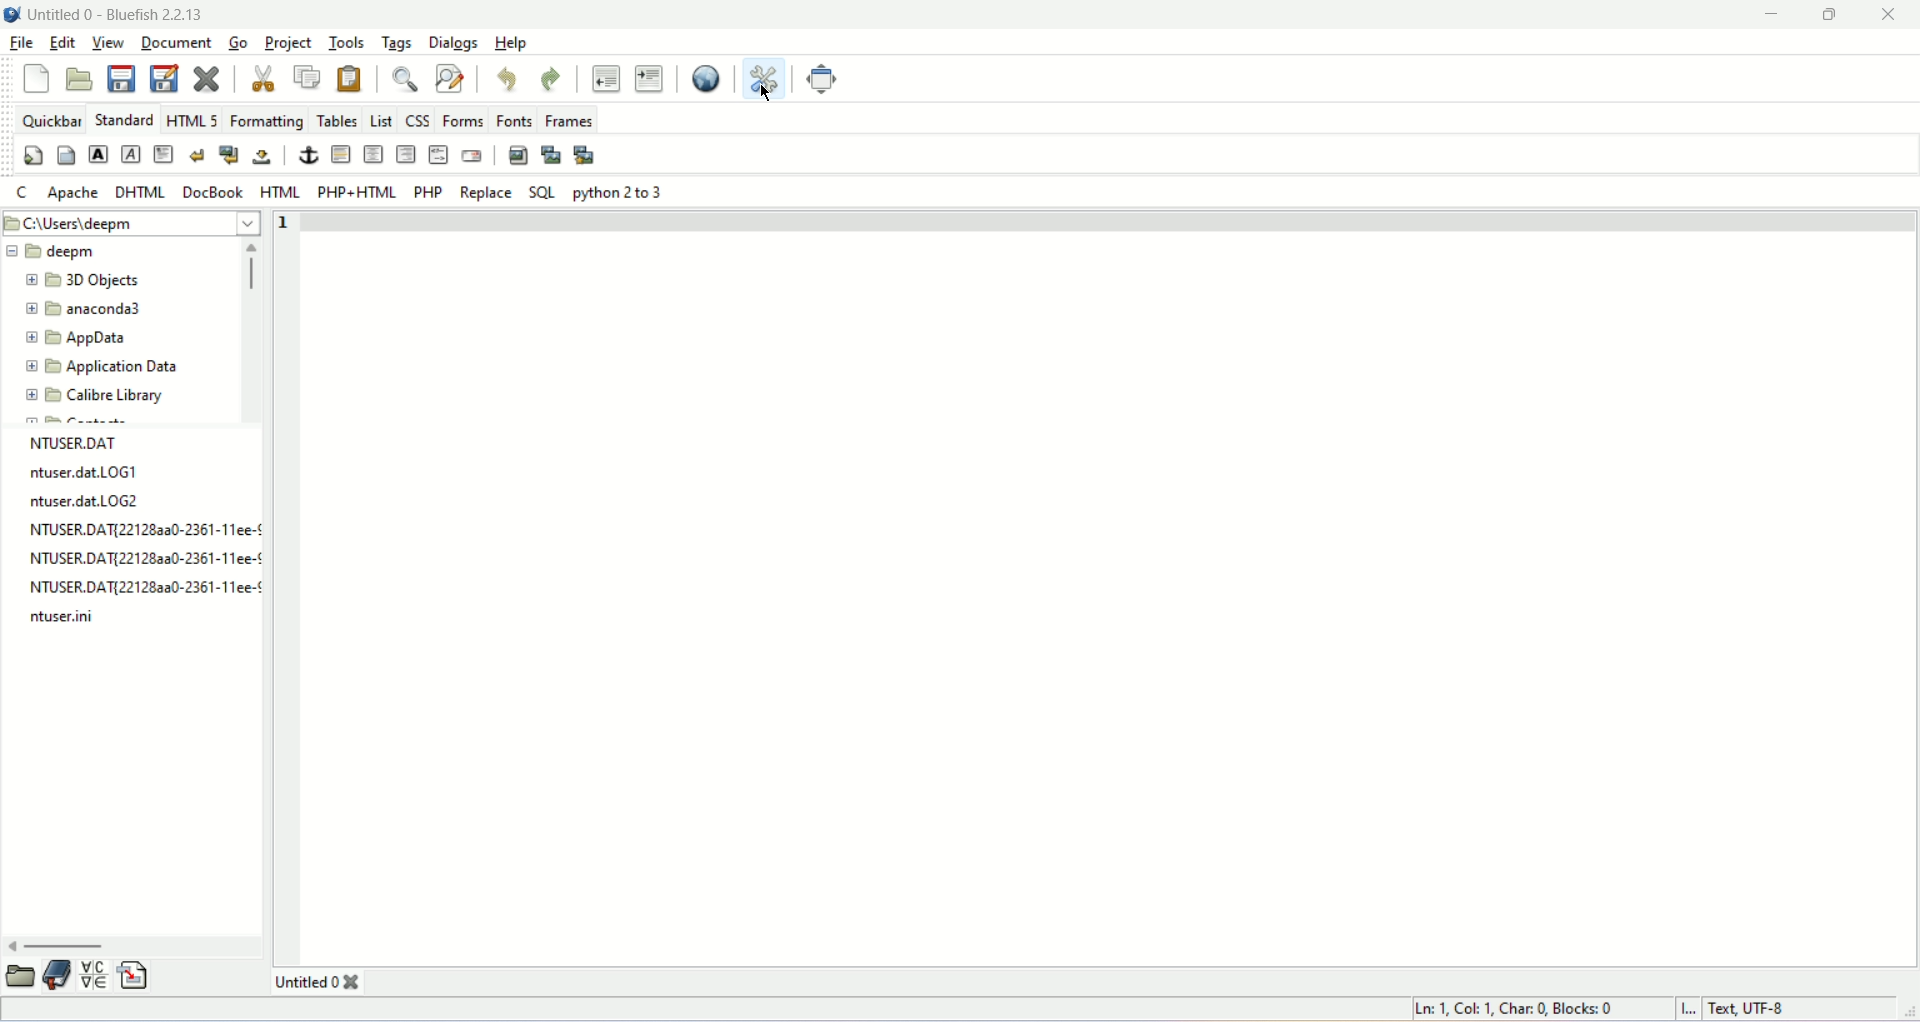 The width and height of the screenshot is (1920, 1022). Describe the element at coordinates (19, 978) in the screenshot. I see `browse file` at that location.